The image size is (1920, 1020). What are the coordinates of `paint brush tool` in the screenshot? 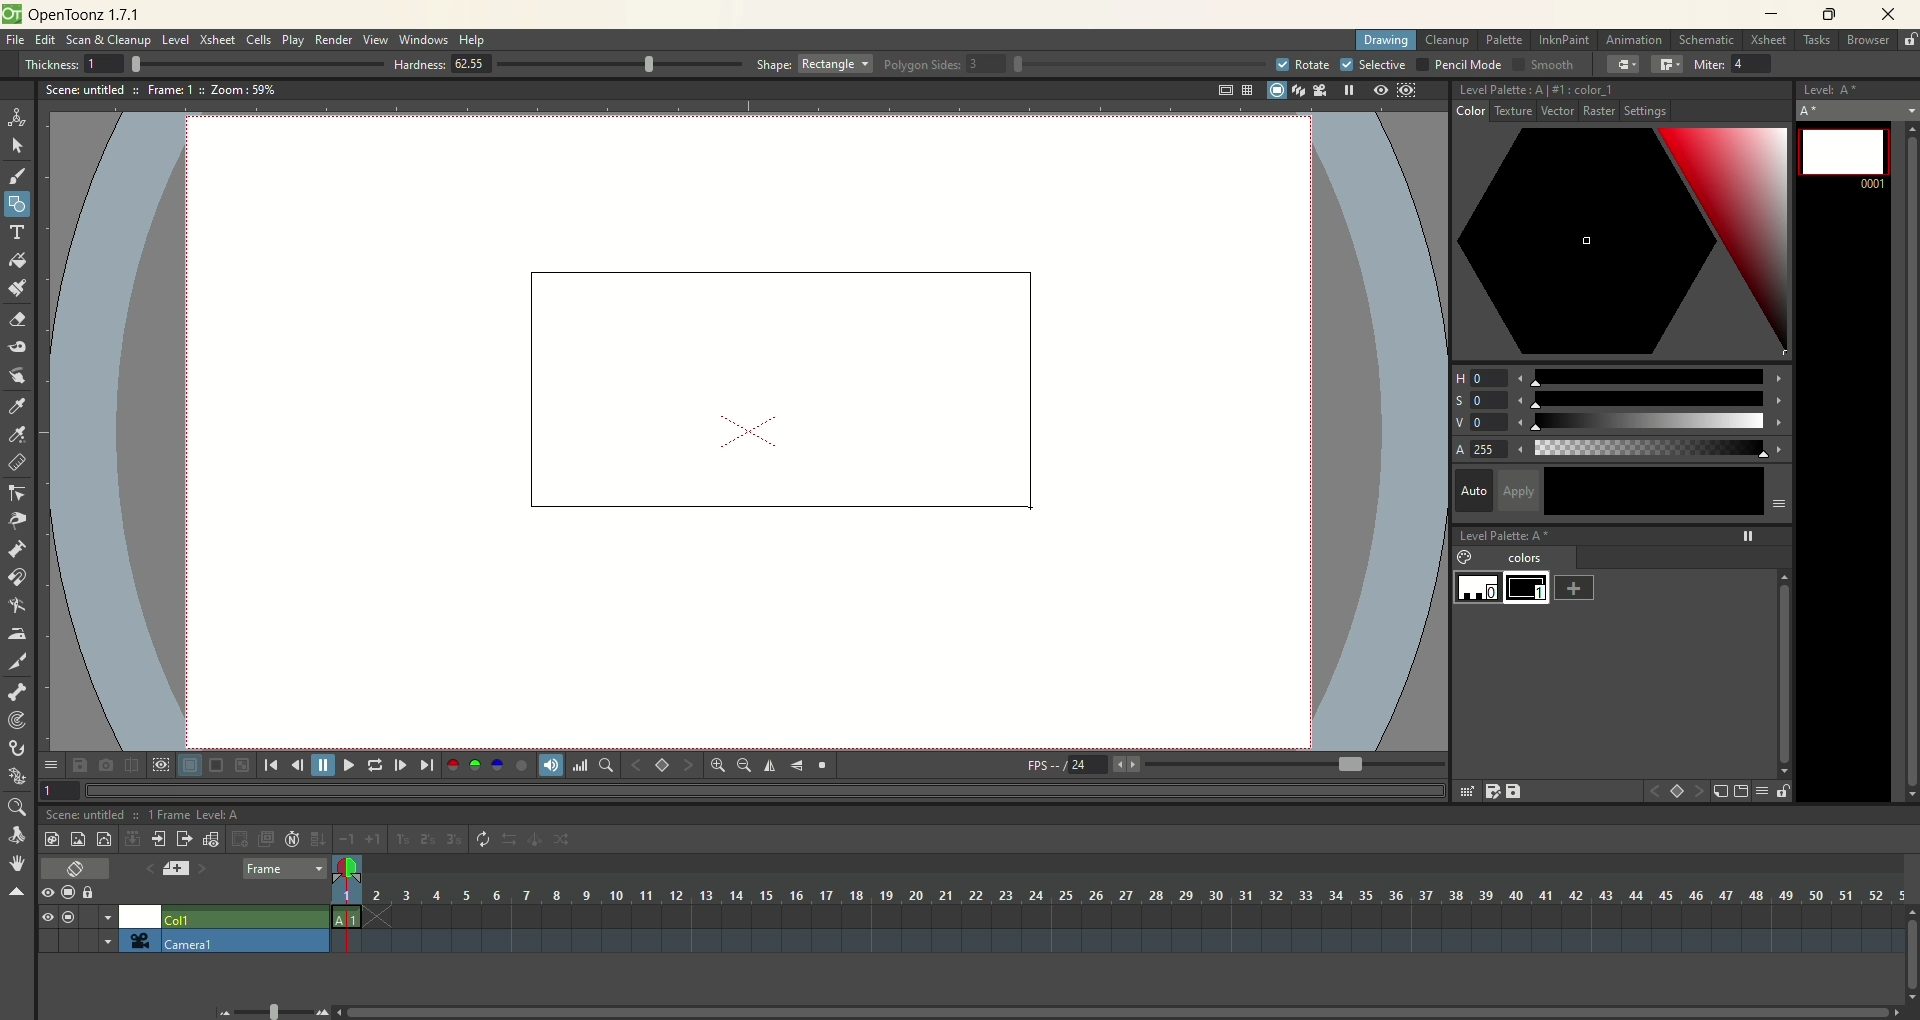 It's located at (17, 286).